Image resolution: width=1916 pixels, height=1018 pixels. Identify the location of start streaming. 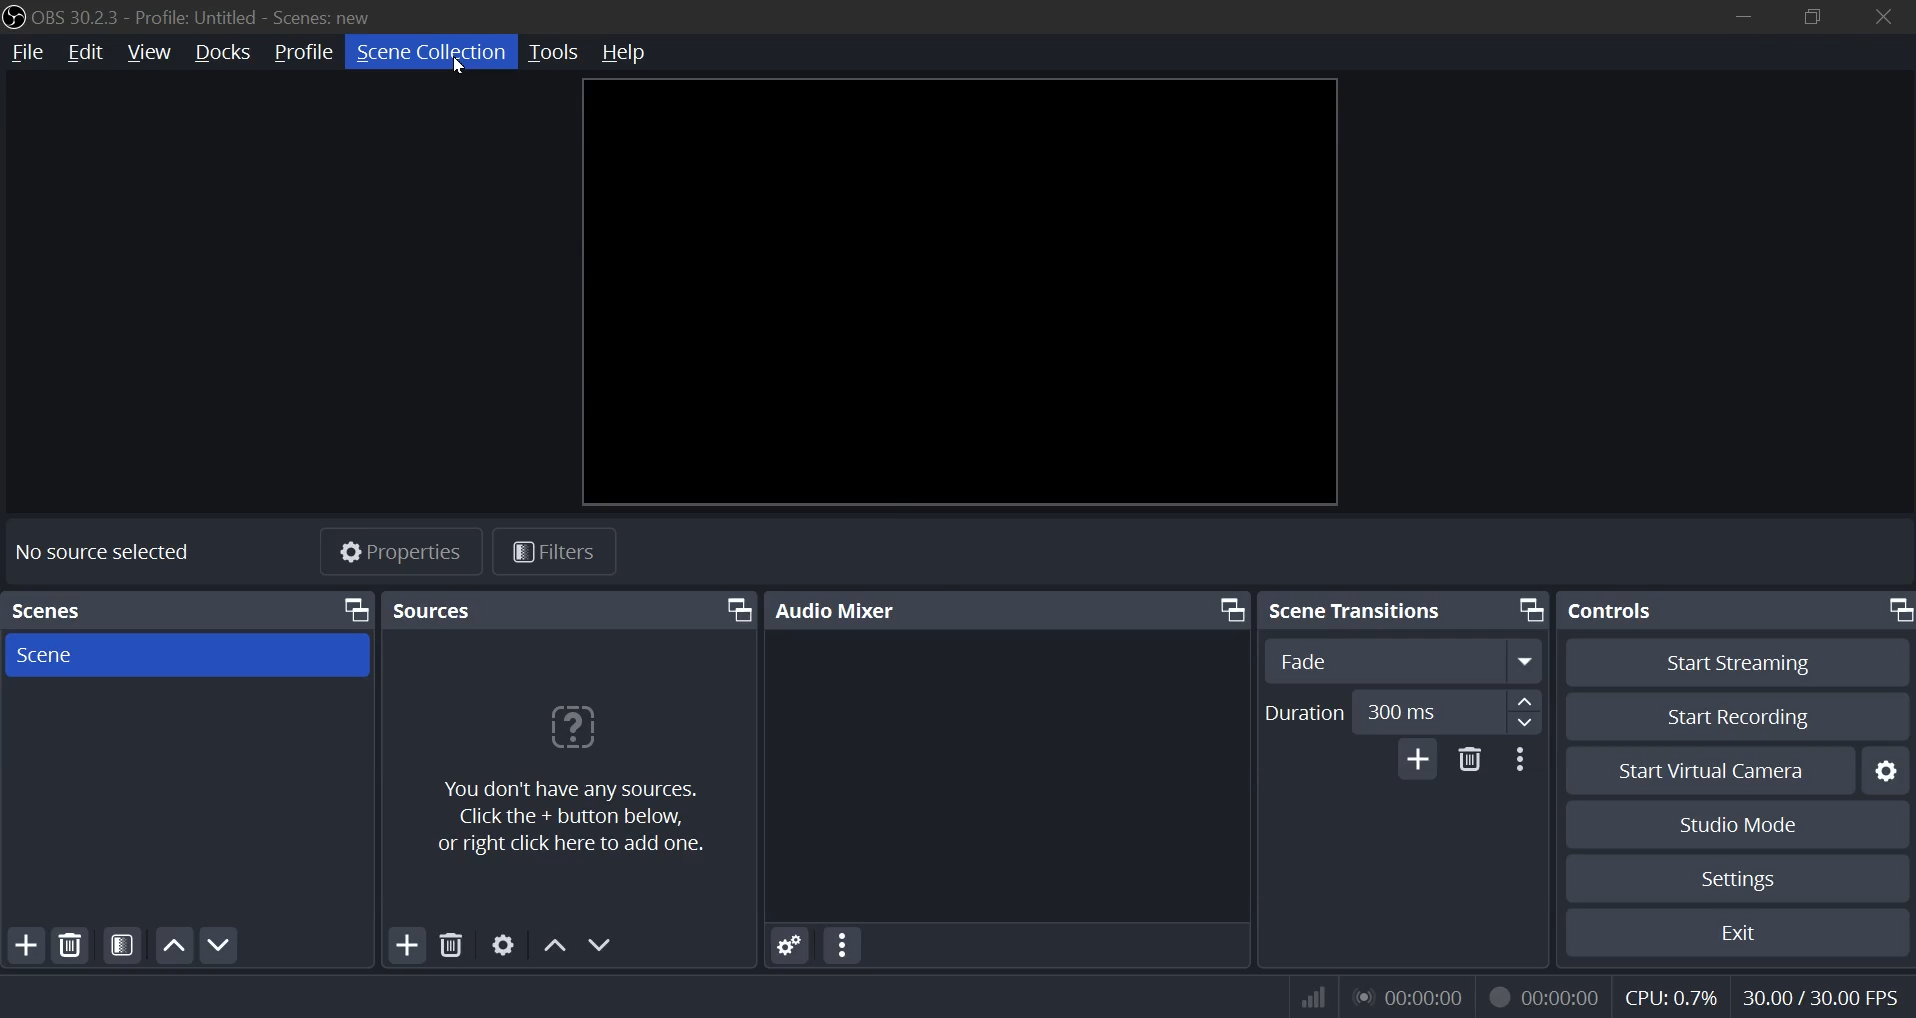
(1737, 663).